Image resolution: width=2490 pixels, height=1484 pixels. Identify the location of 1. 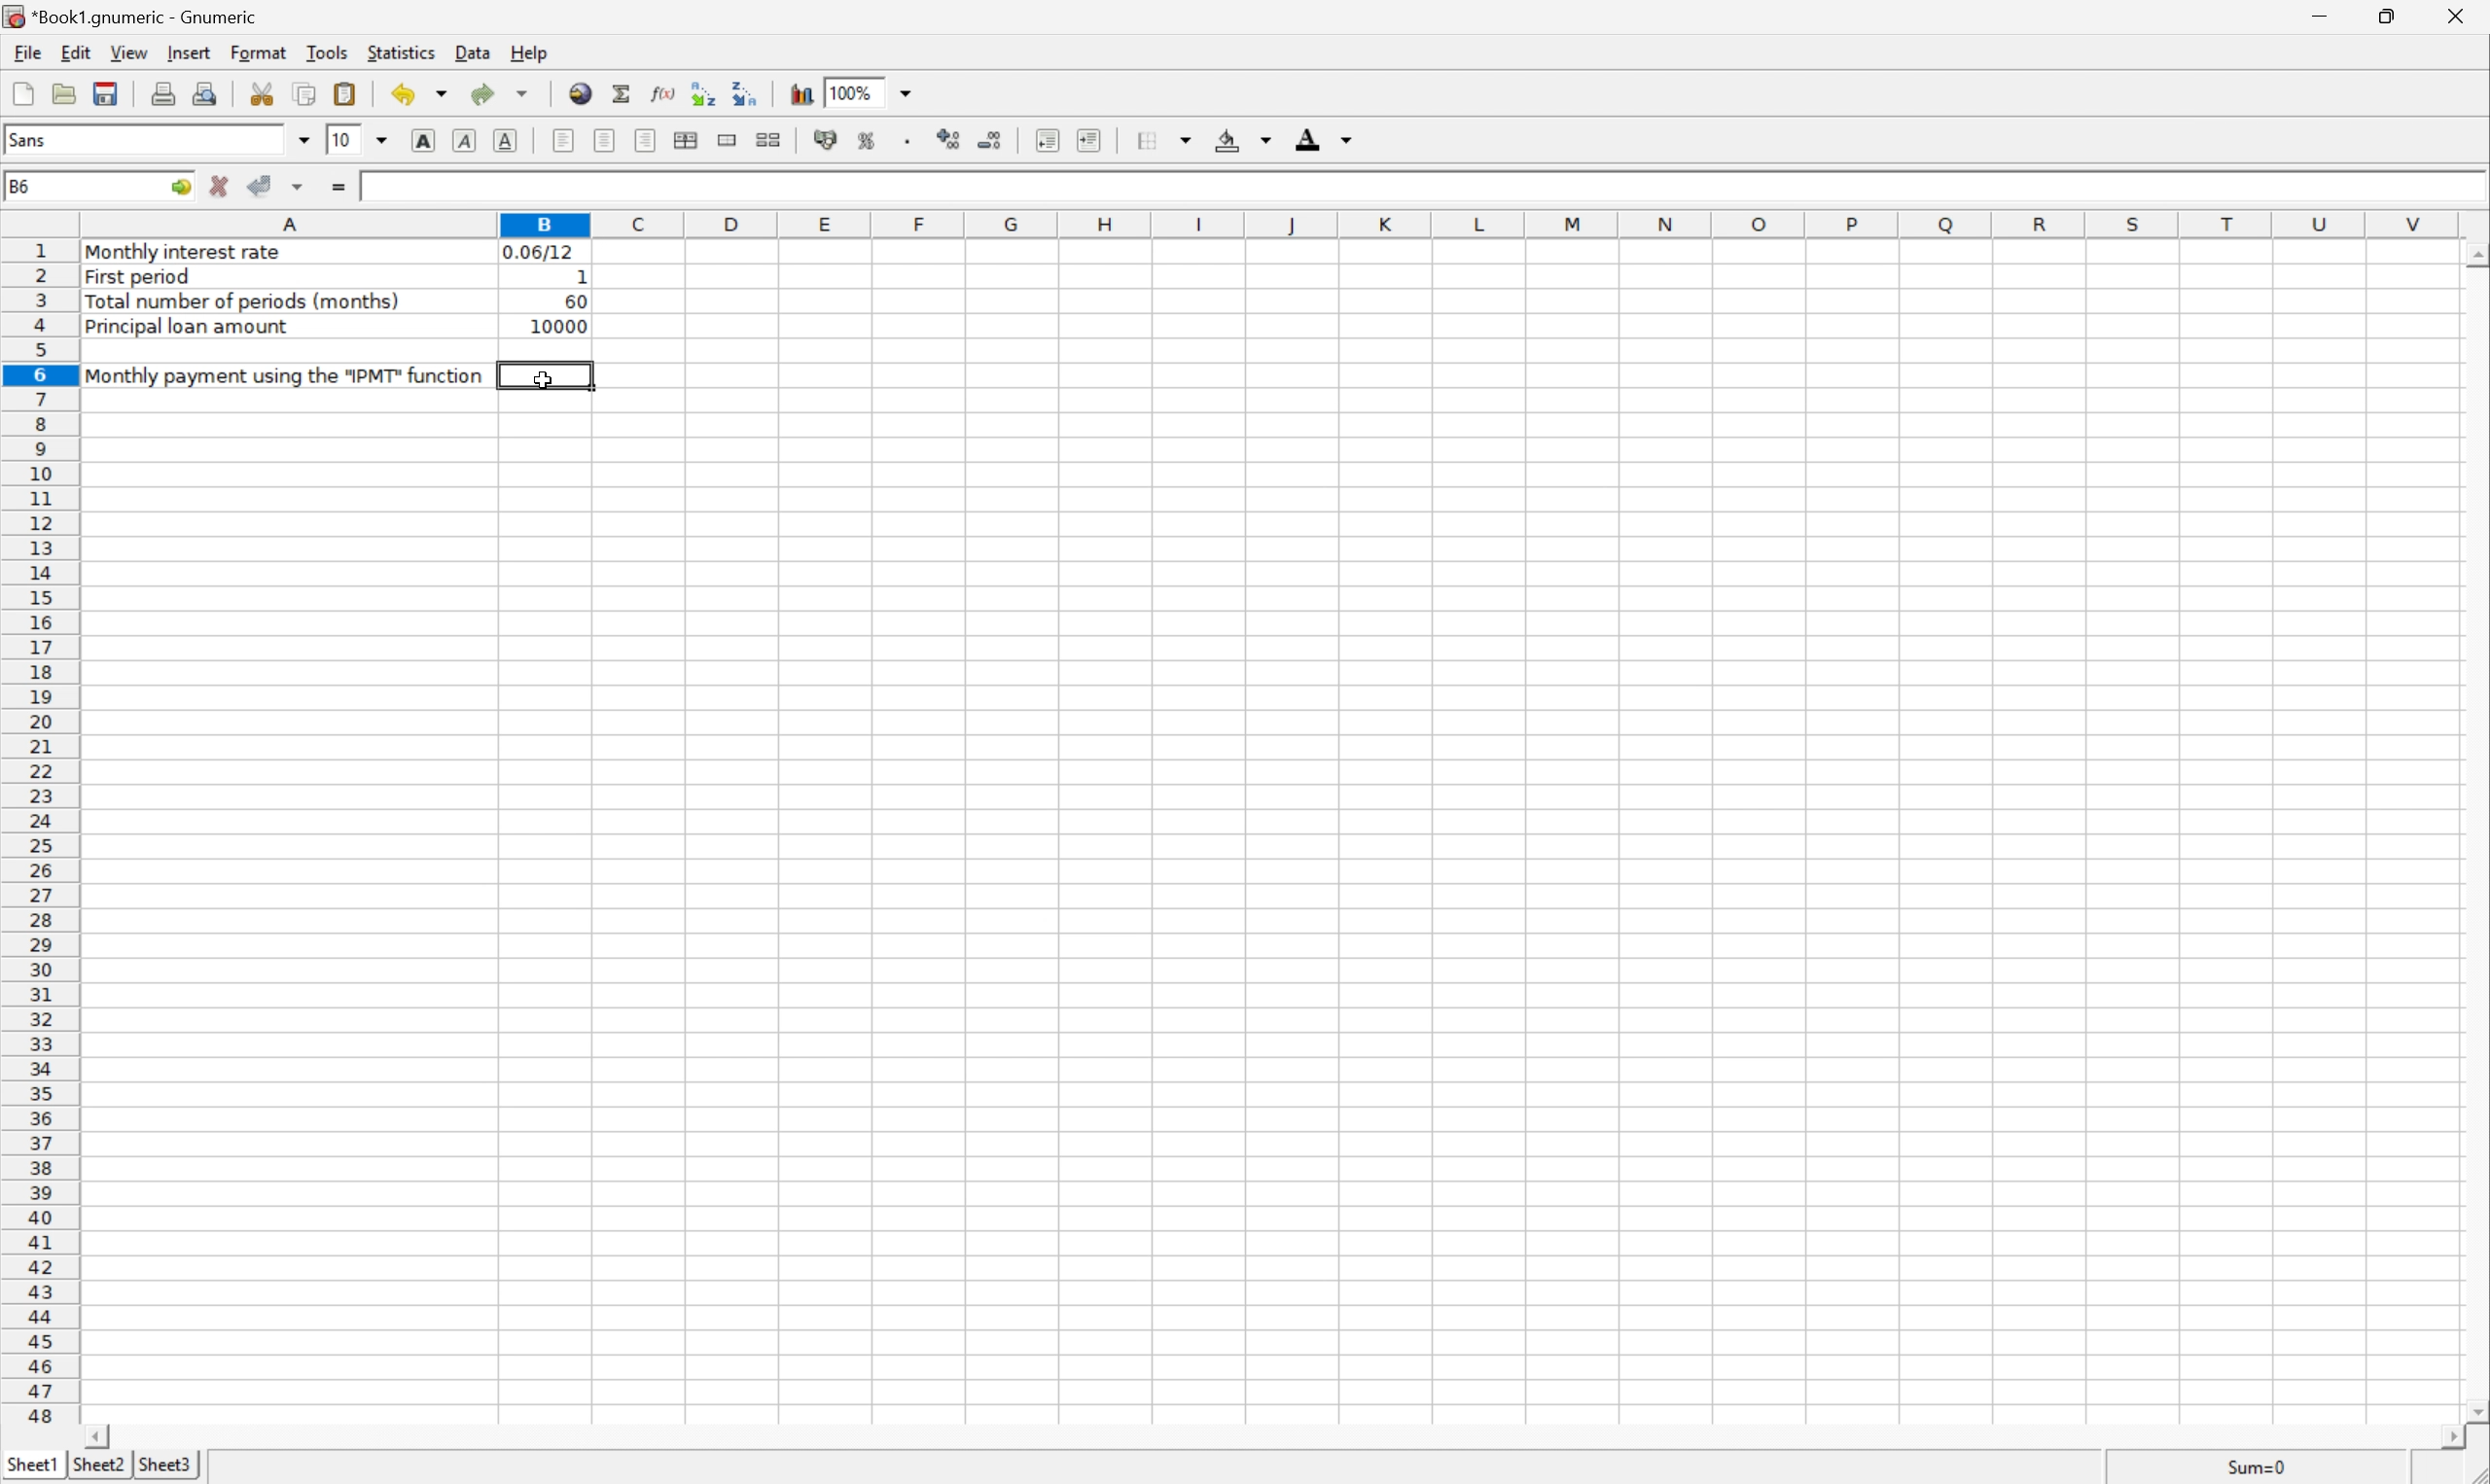
(581, 275).